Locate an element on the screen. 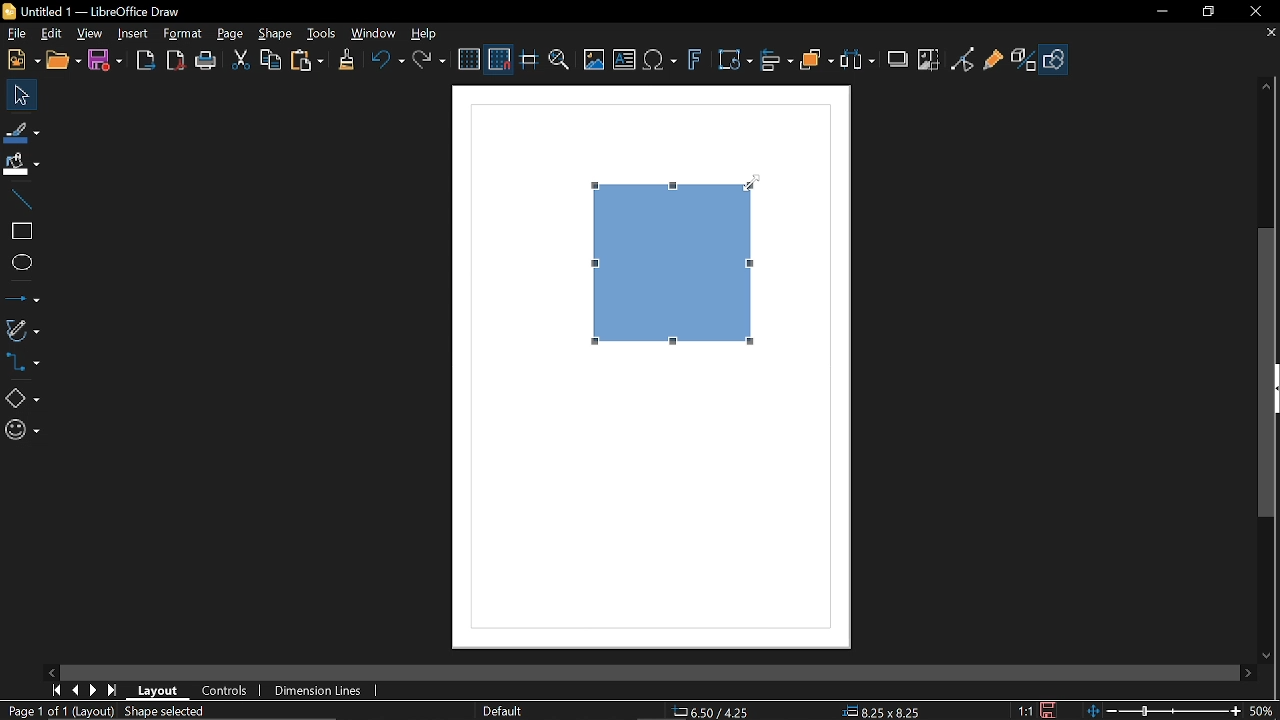 The image size is (1280, 720). Dimension lines is located at coordinates (317, 691).